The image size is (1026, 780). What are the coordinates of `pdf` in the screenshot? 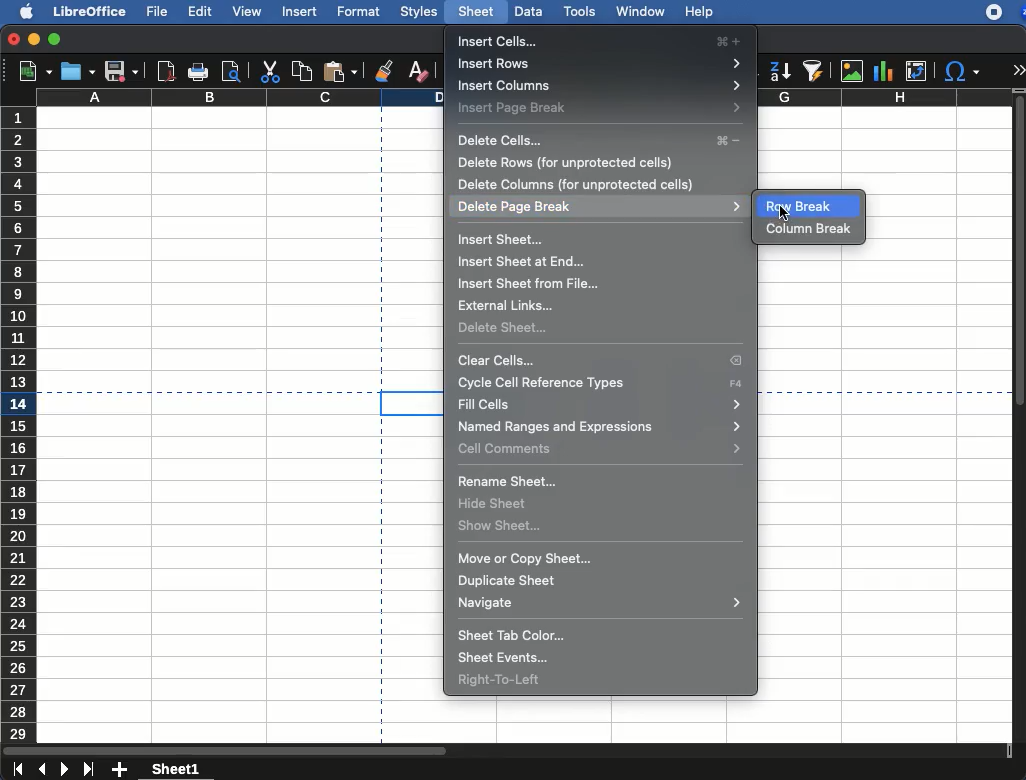 It's located at (166, 71).